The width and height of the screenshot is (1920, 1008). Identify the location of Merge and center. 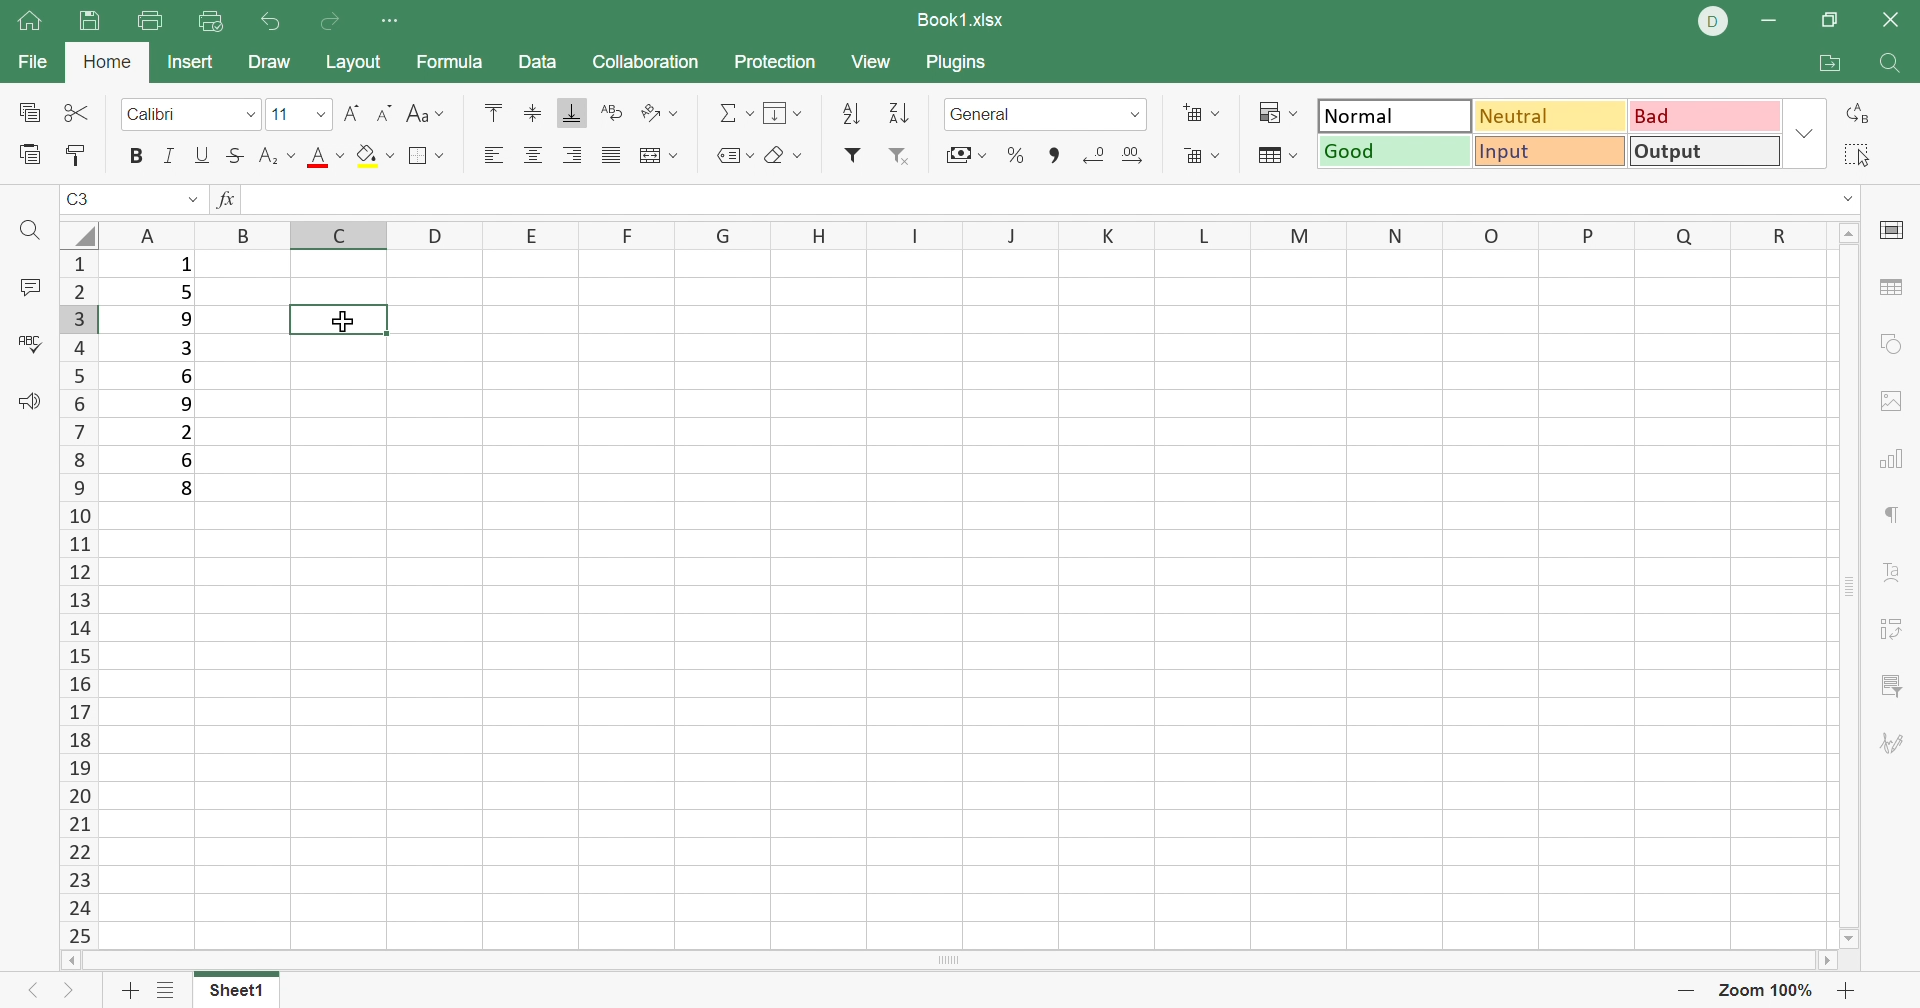
(661, 158).